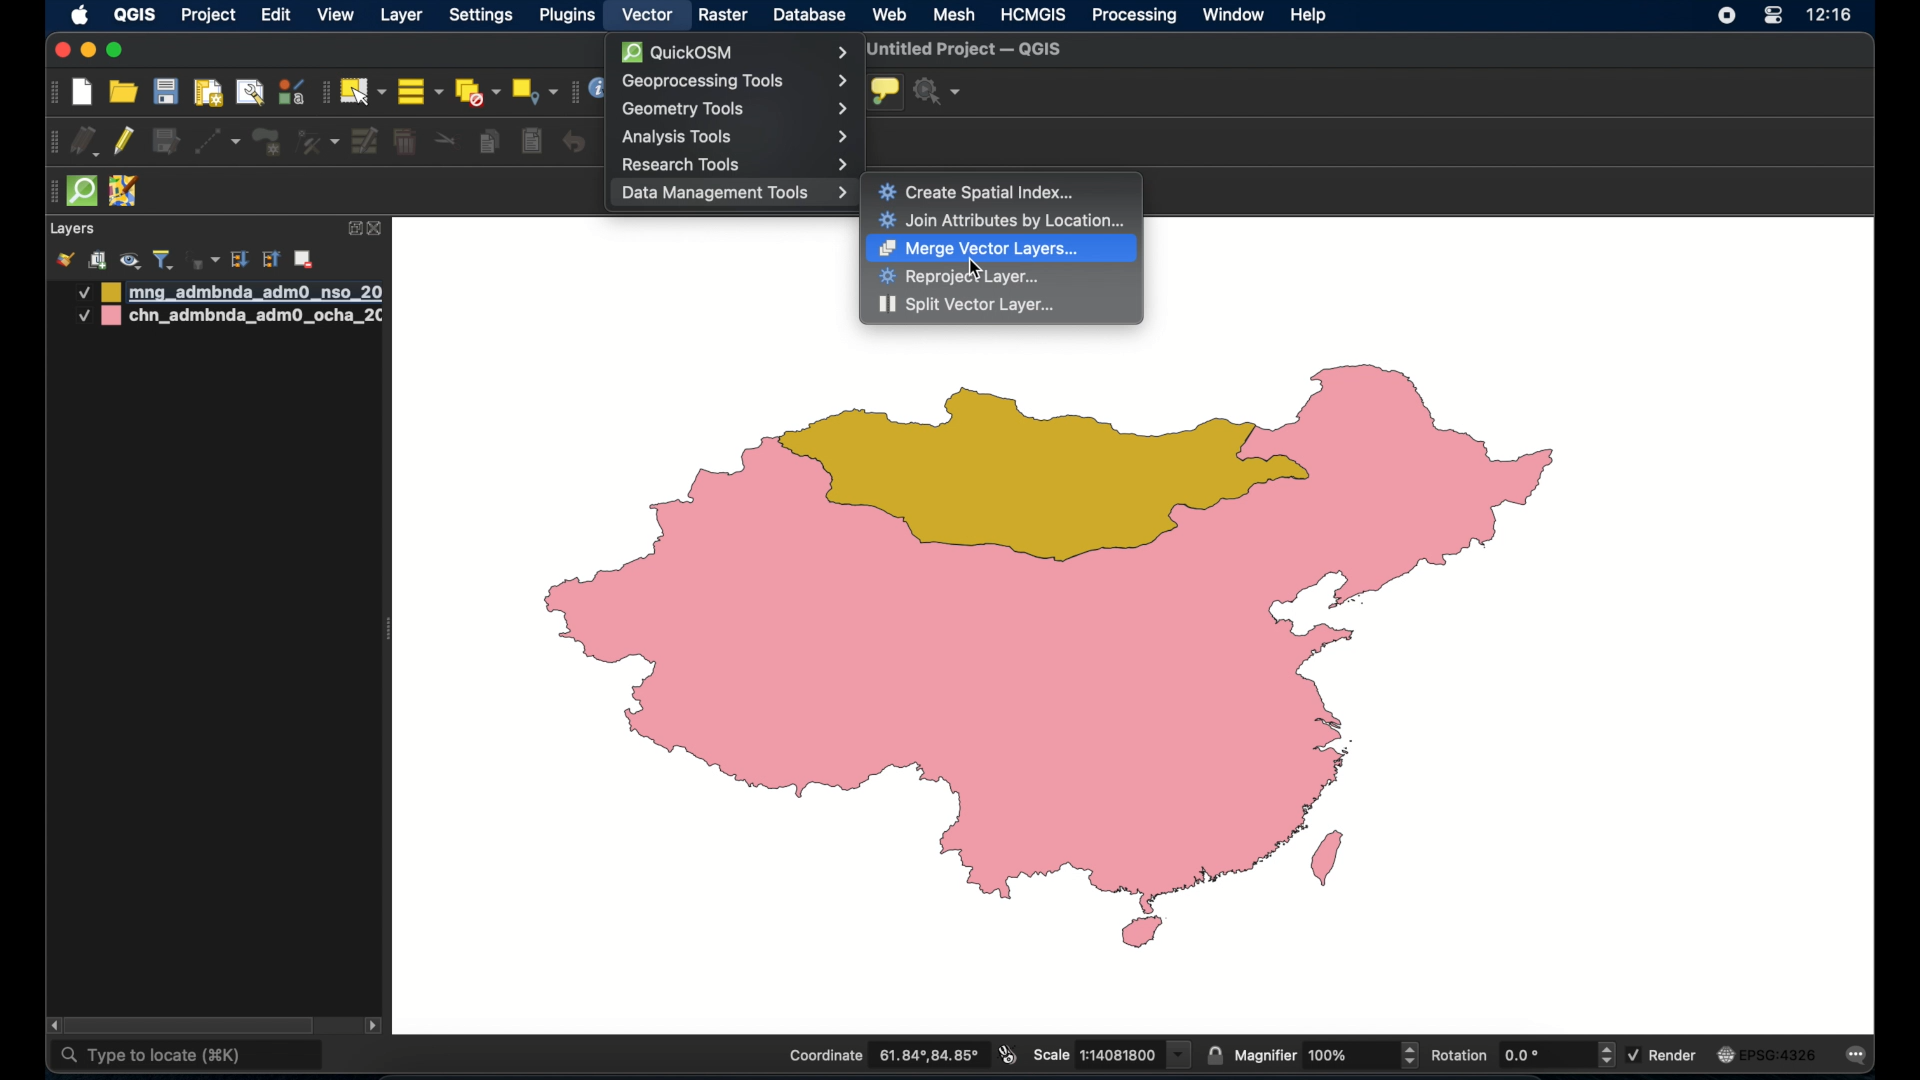 The width and height of the screenshot is (1920, 1080). I want to click on expand, so click(353, 227).